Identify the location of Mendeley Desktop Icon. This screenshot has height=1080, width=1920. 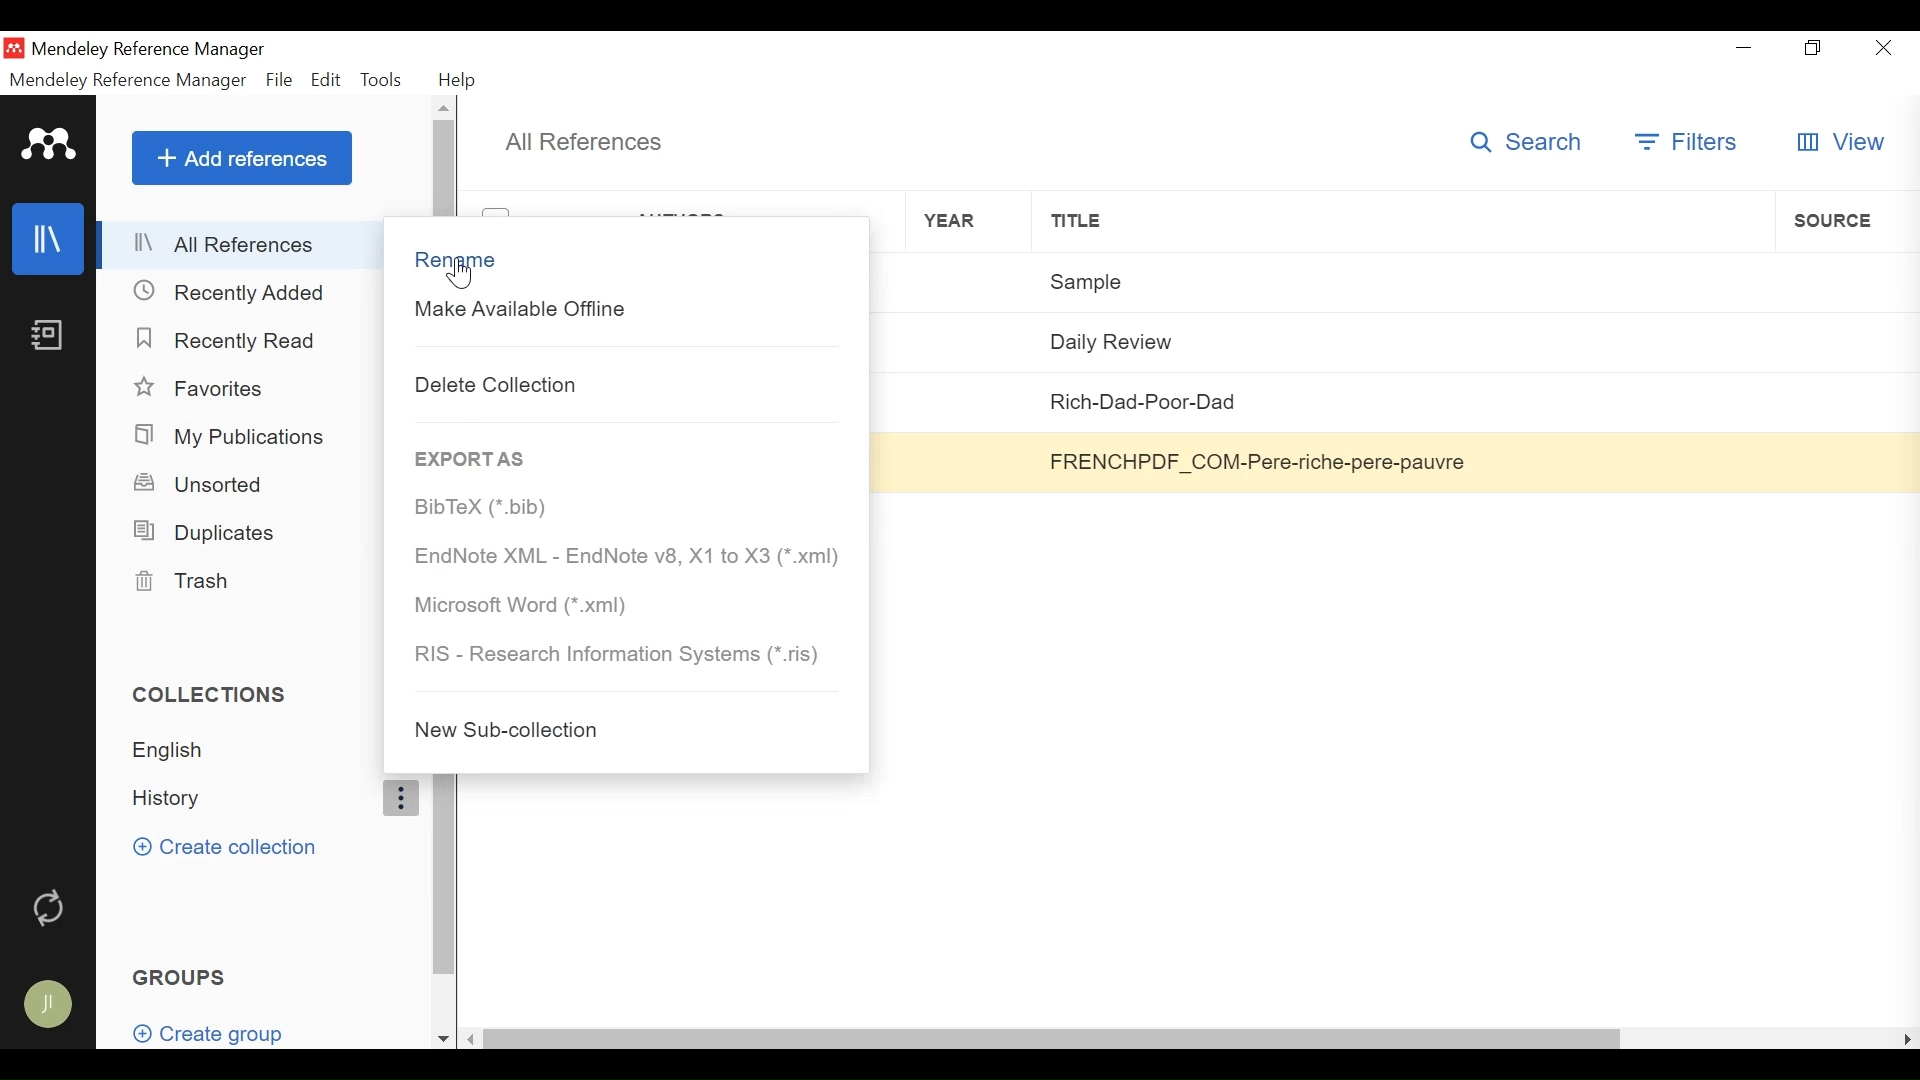
(16, 48).